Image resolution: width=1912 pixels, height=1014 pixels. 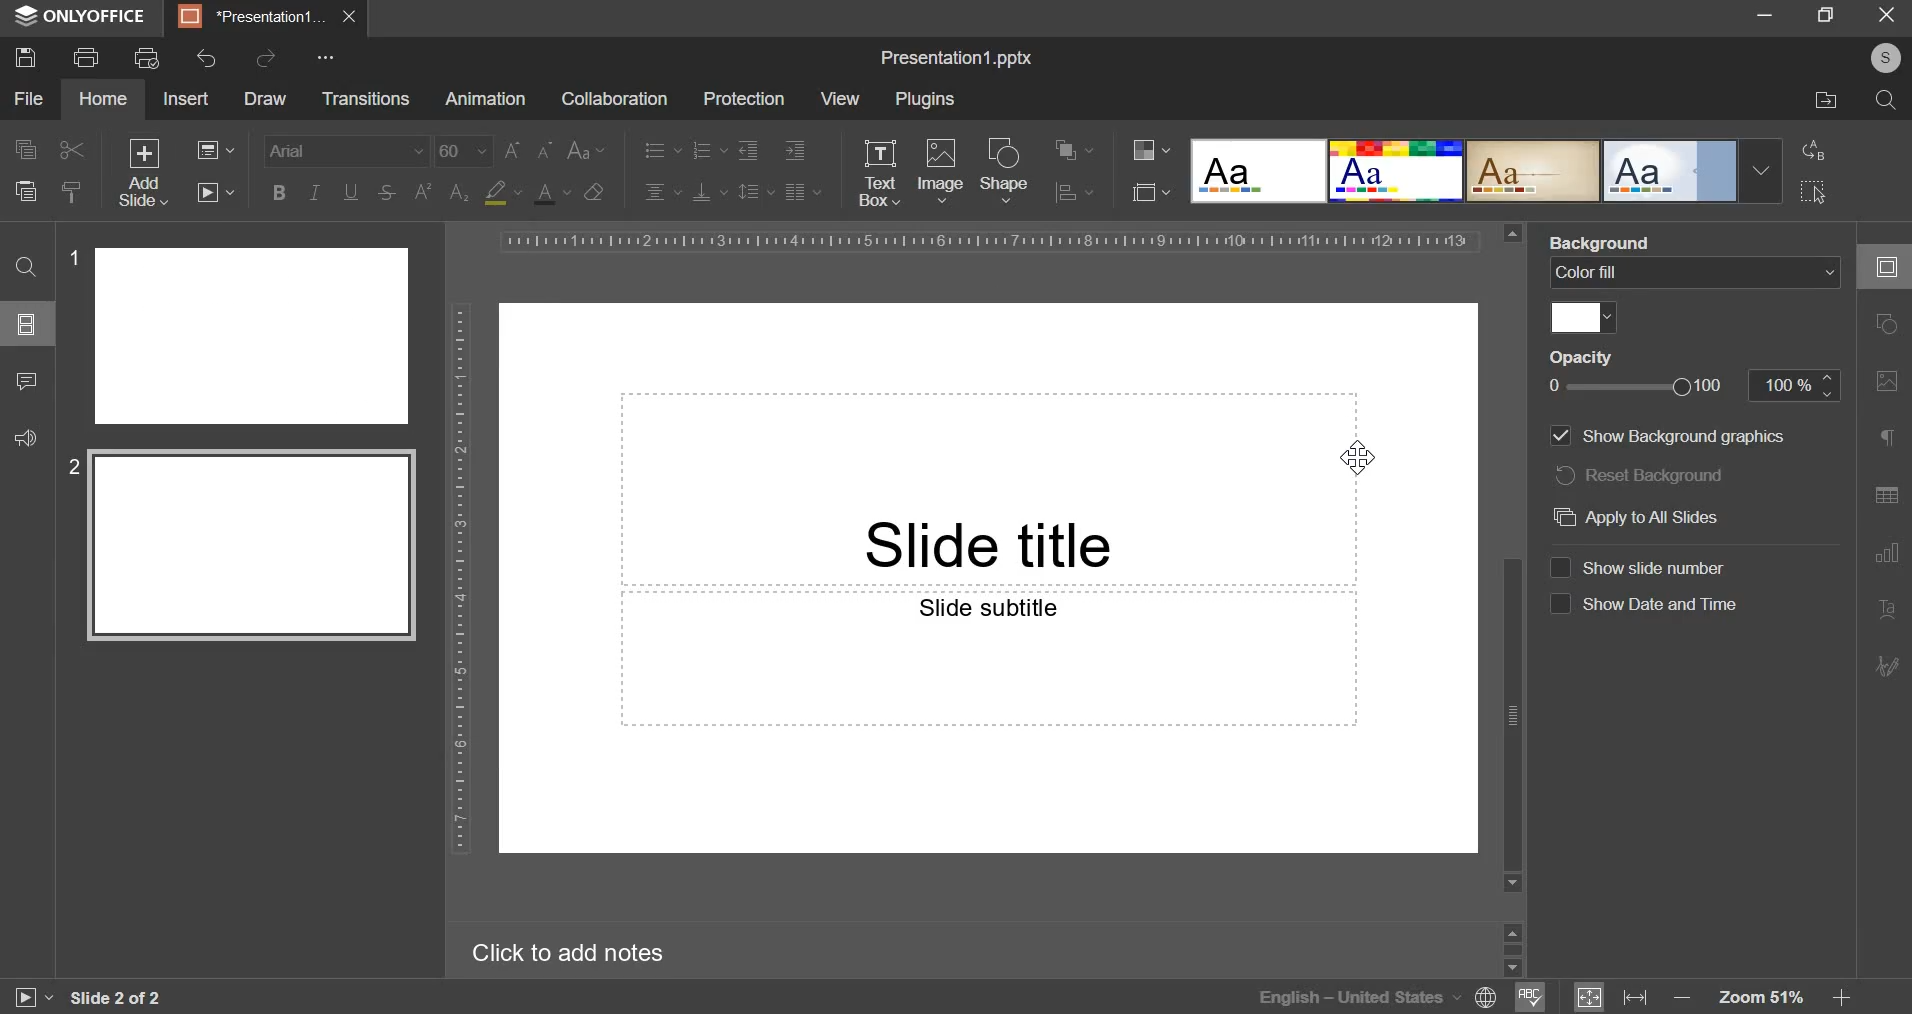 I want to click on zoom level, so click(x=1765, y=998).